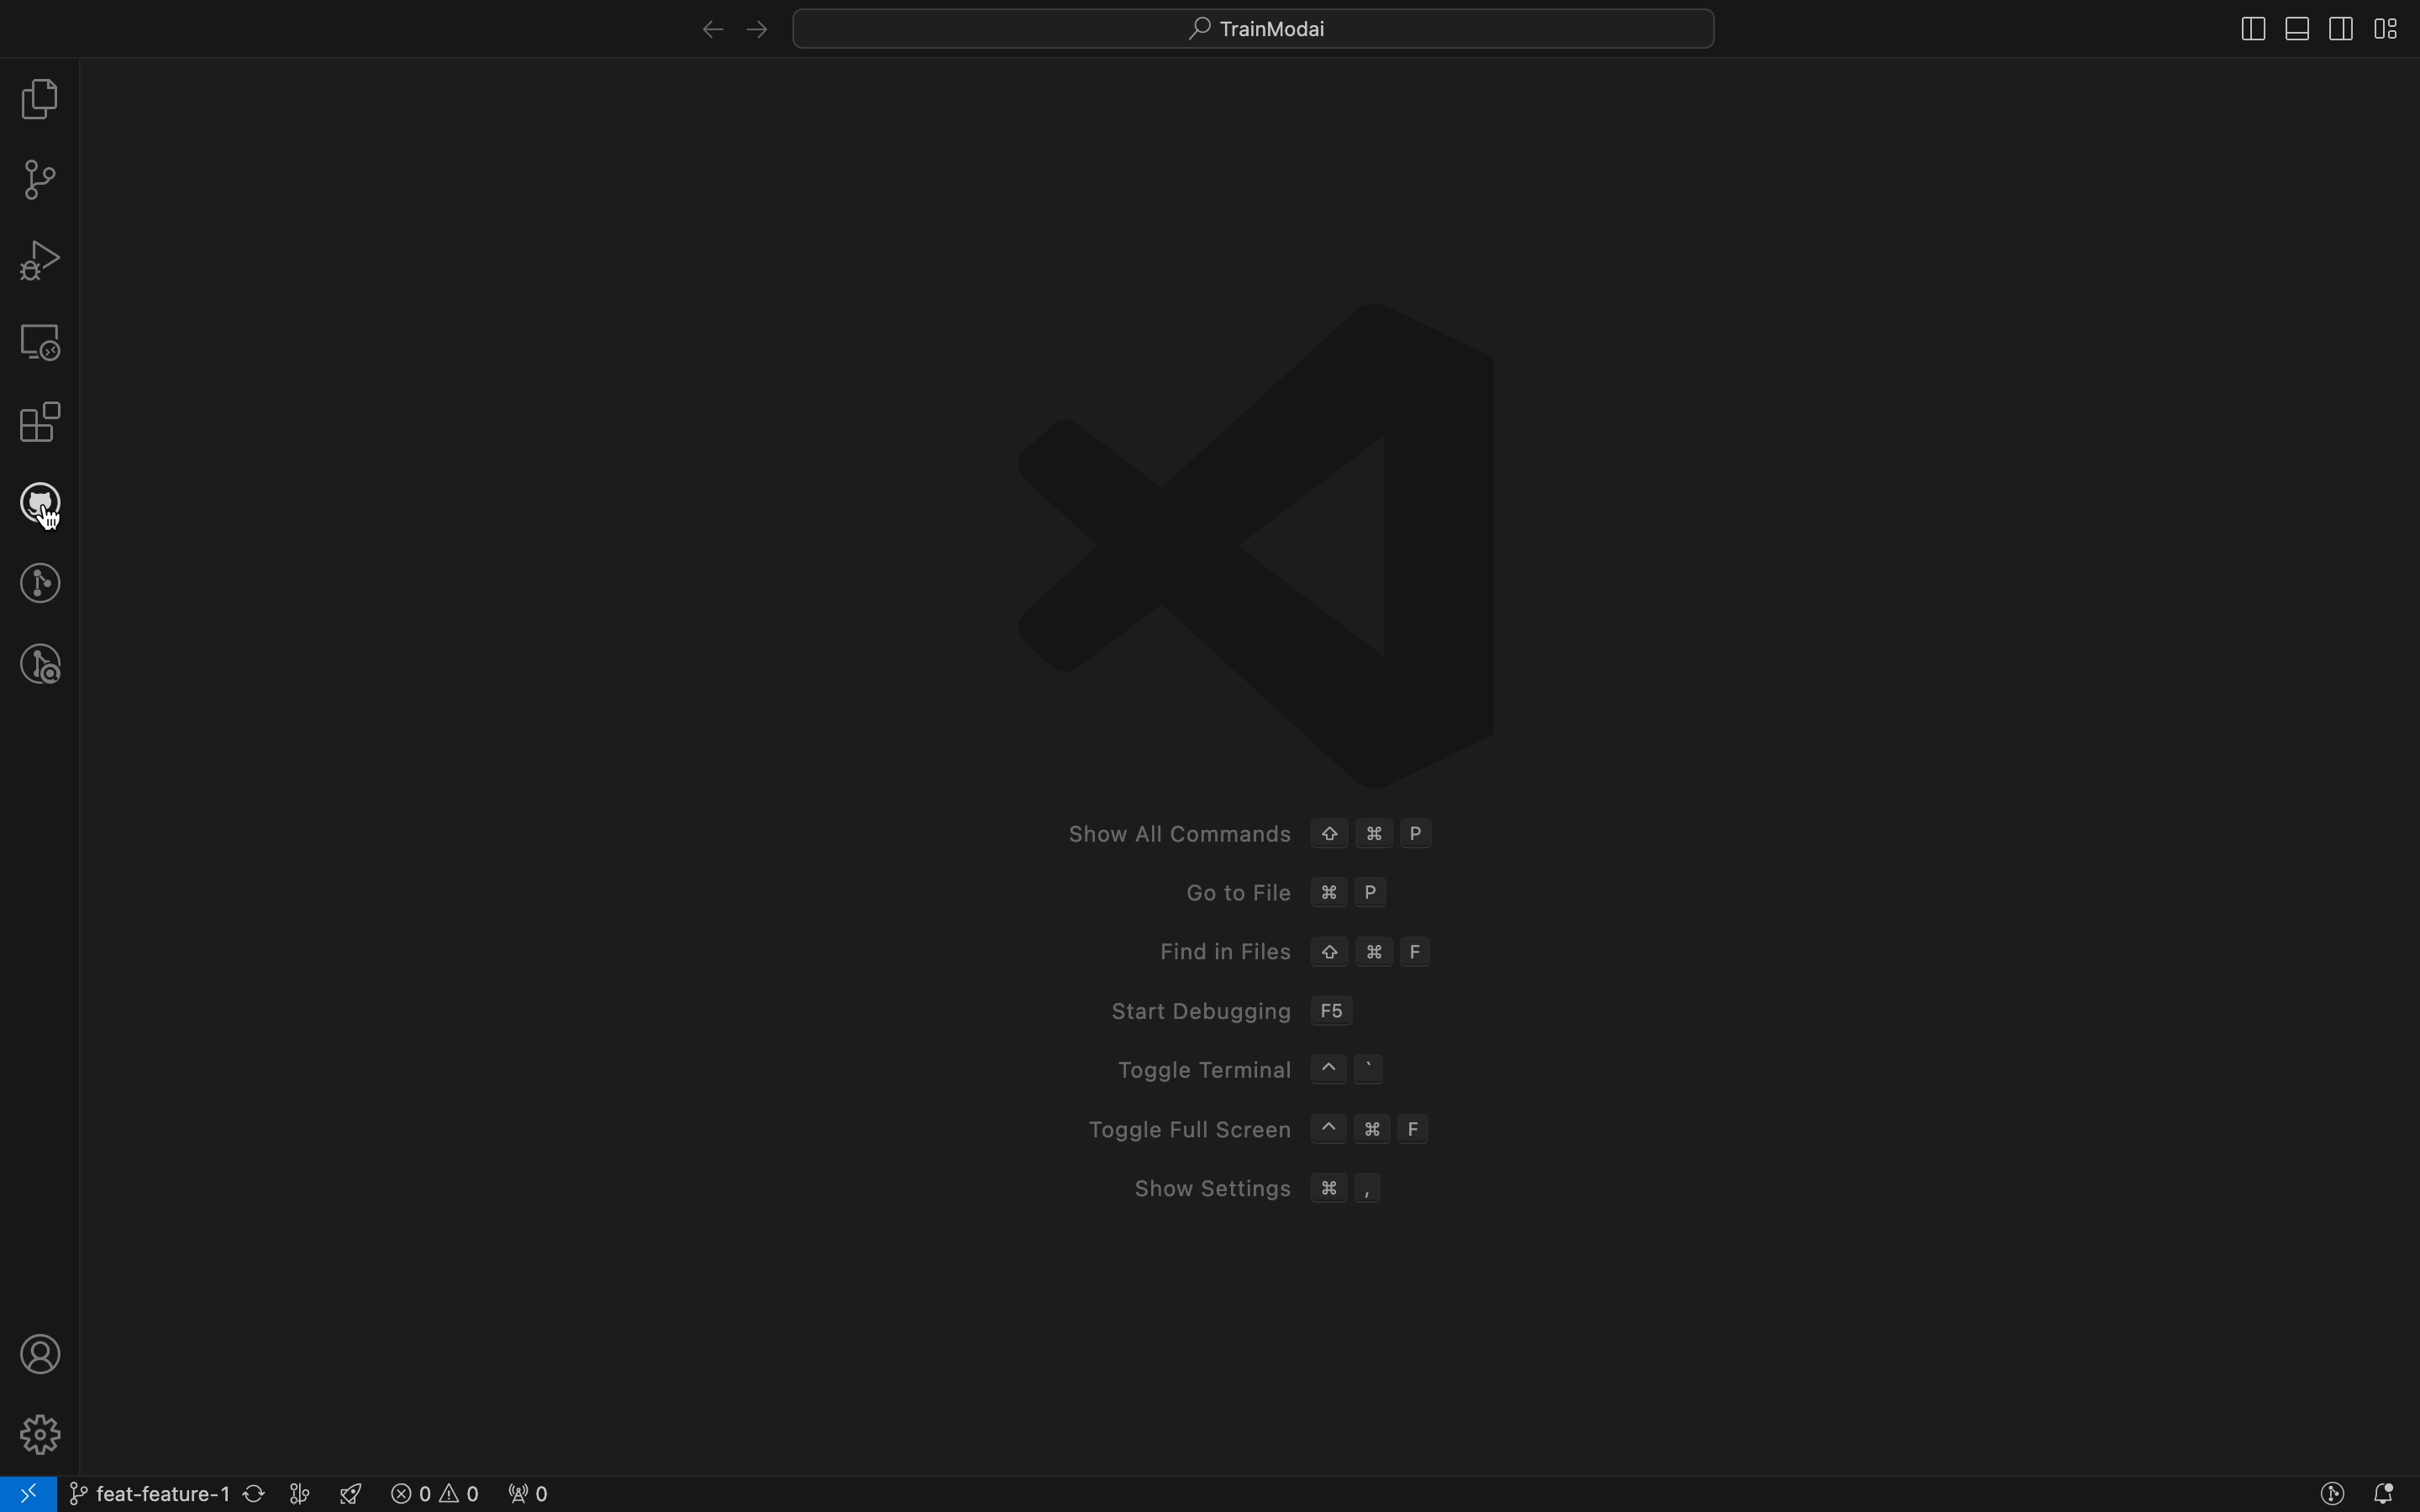 The image size is (2420, 1512). What do you see at coordinates (39, 341) in the screenshot?
I see `remote explorer ` at bounding box center [39, 341].